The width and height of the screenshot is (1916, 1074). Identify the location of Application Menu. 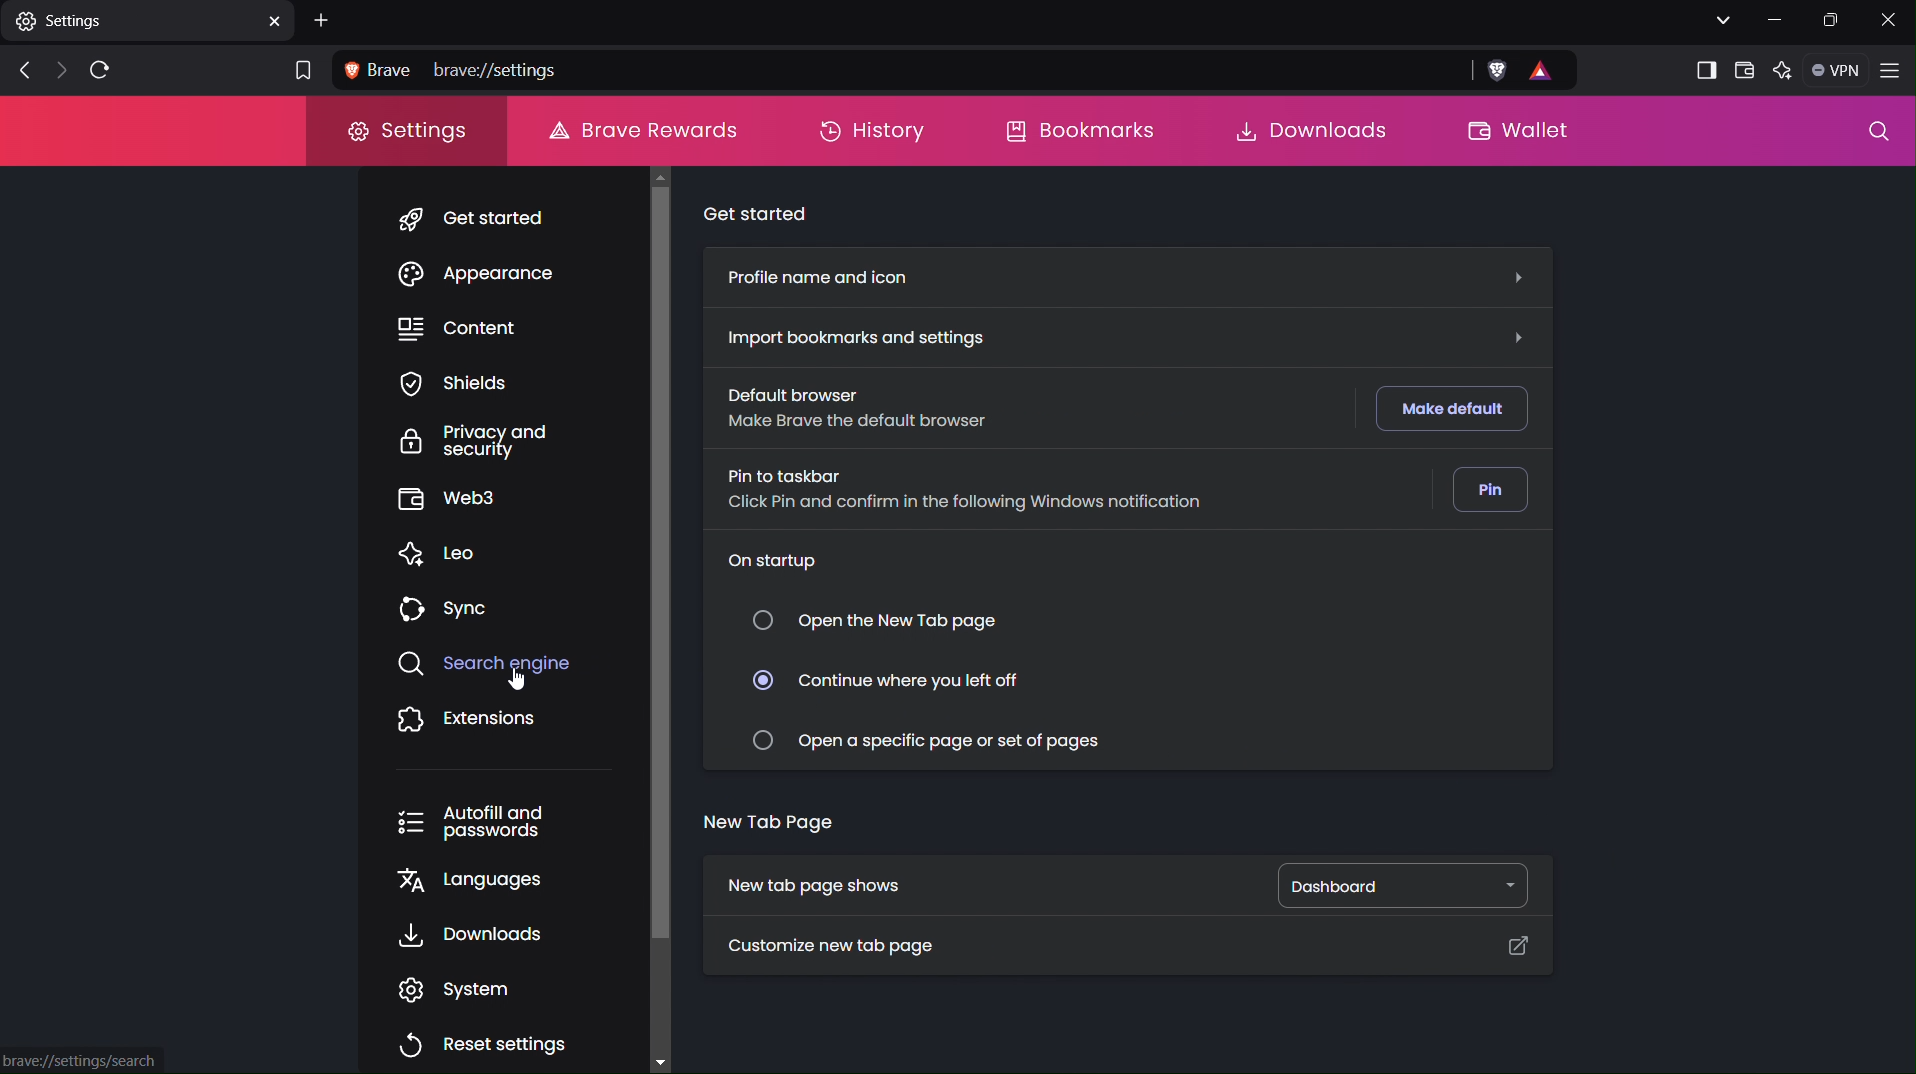
(1893, 72).